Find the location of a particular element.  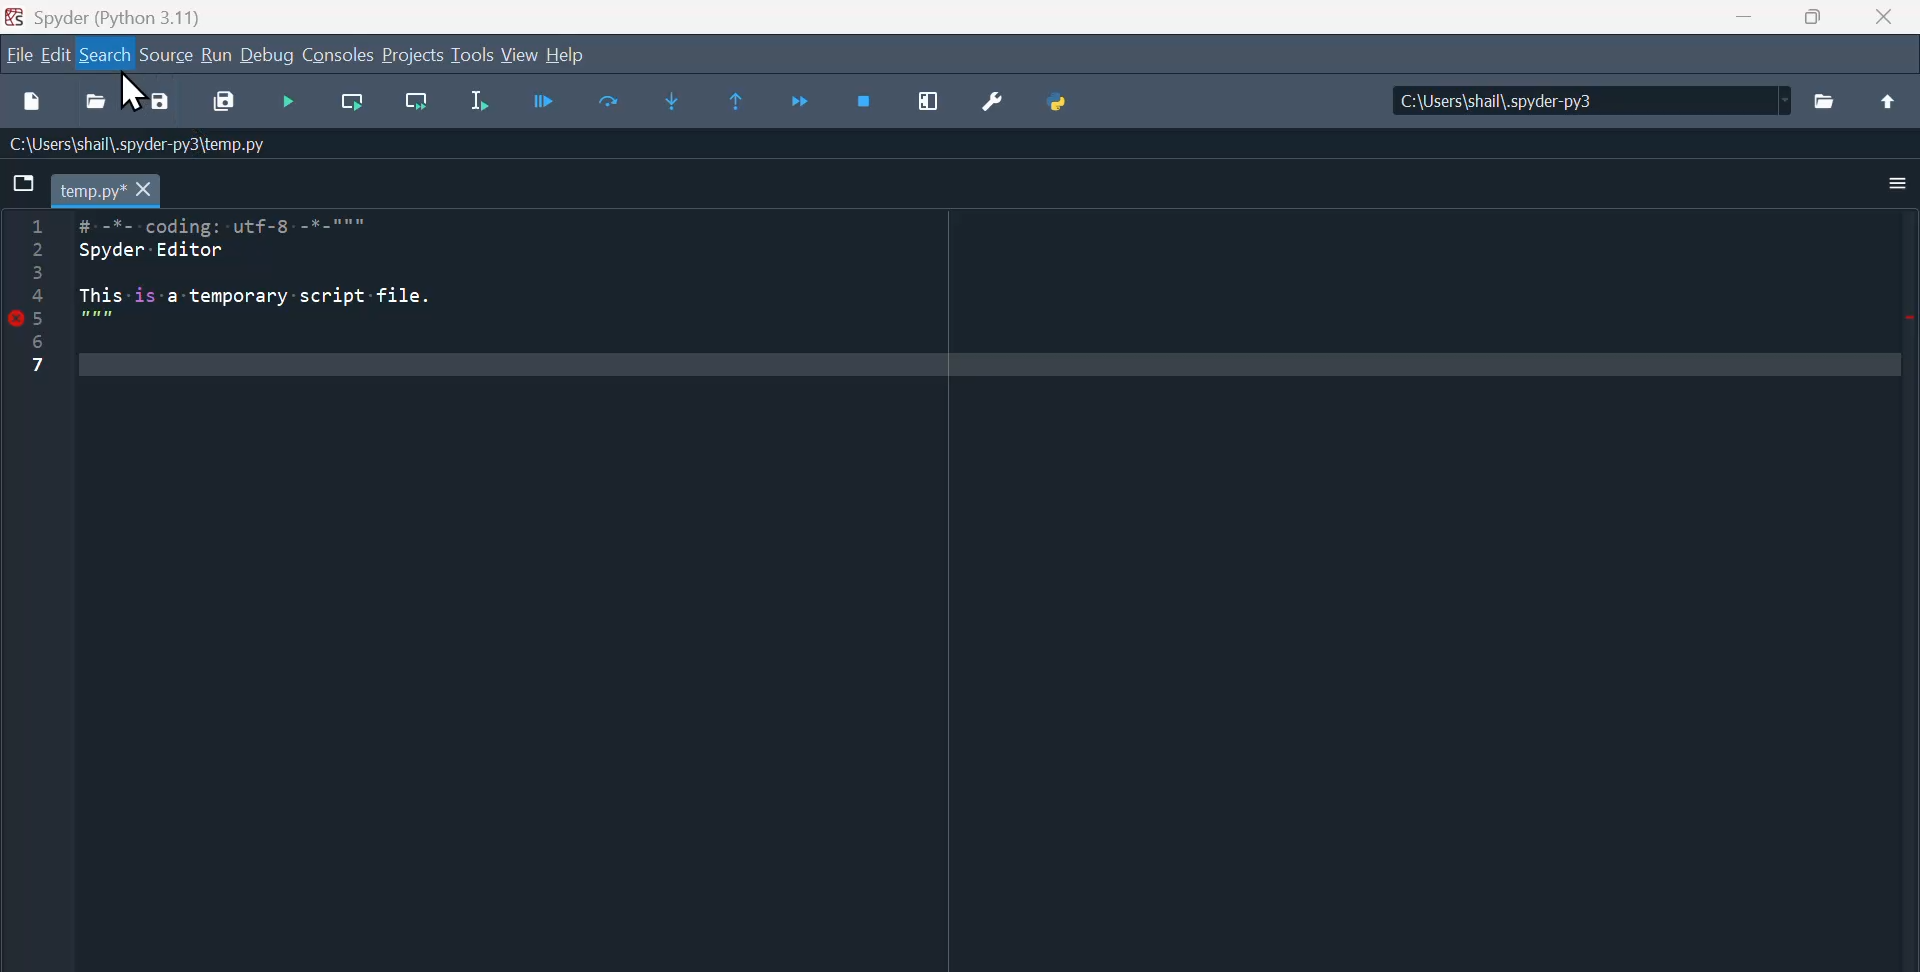

Source is located at coordinates (165, 58).